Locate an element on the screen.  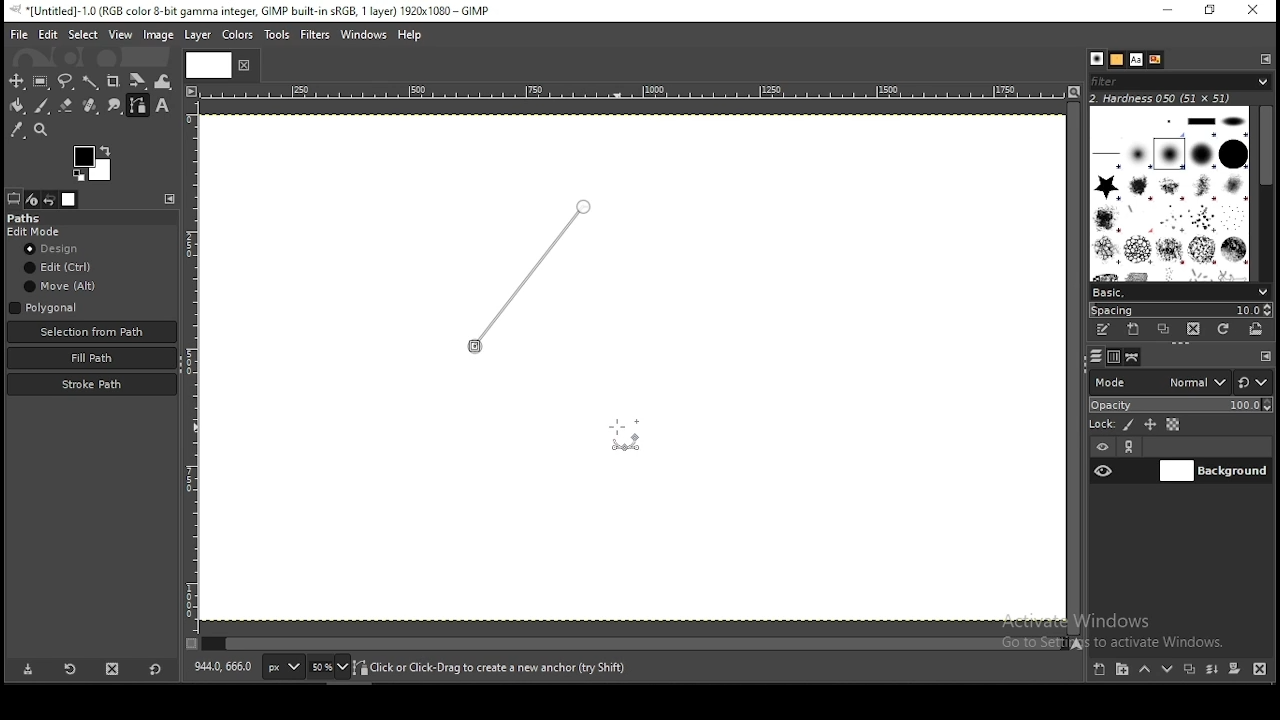
reset to default values is located at coordinates (156, 674).